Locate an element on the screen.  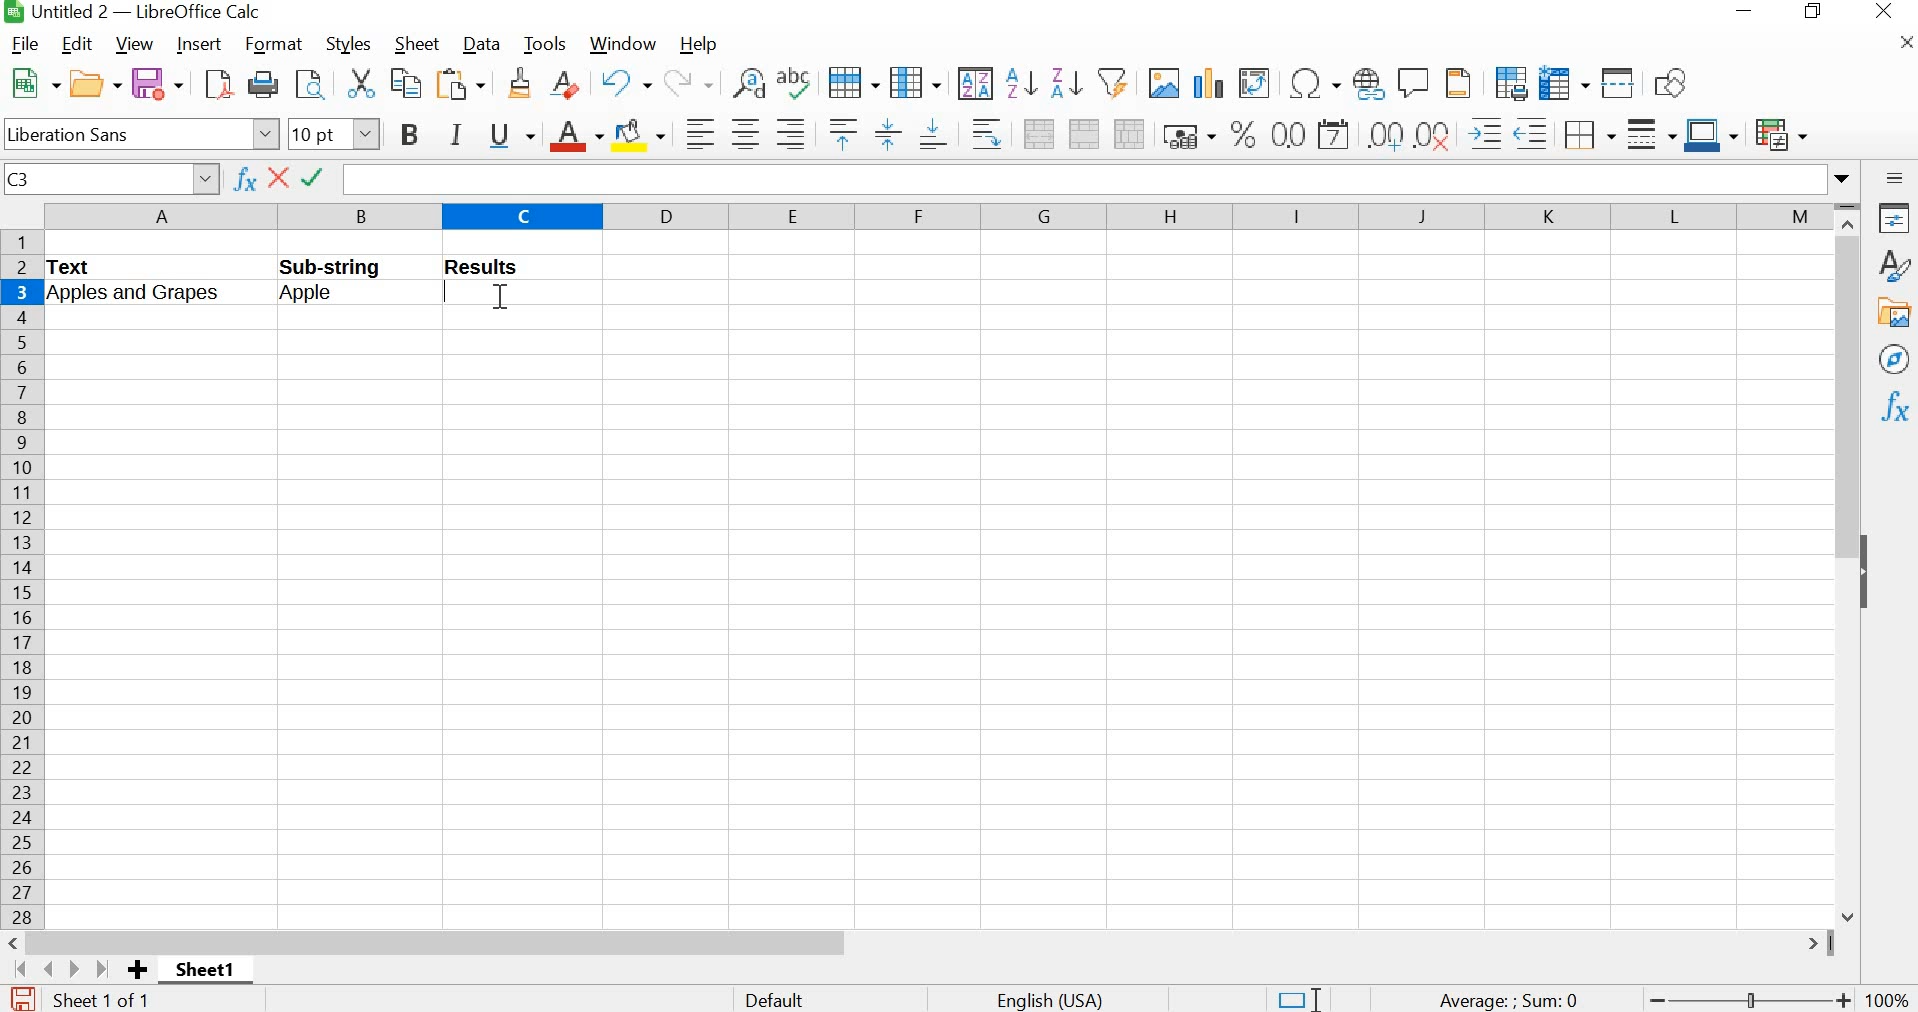
borders is located at coordinates (1588, 132).